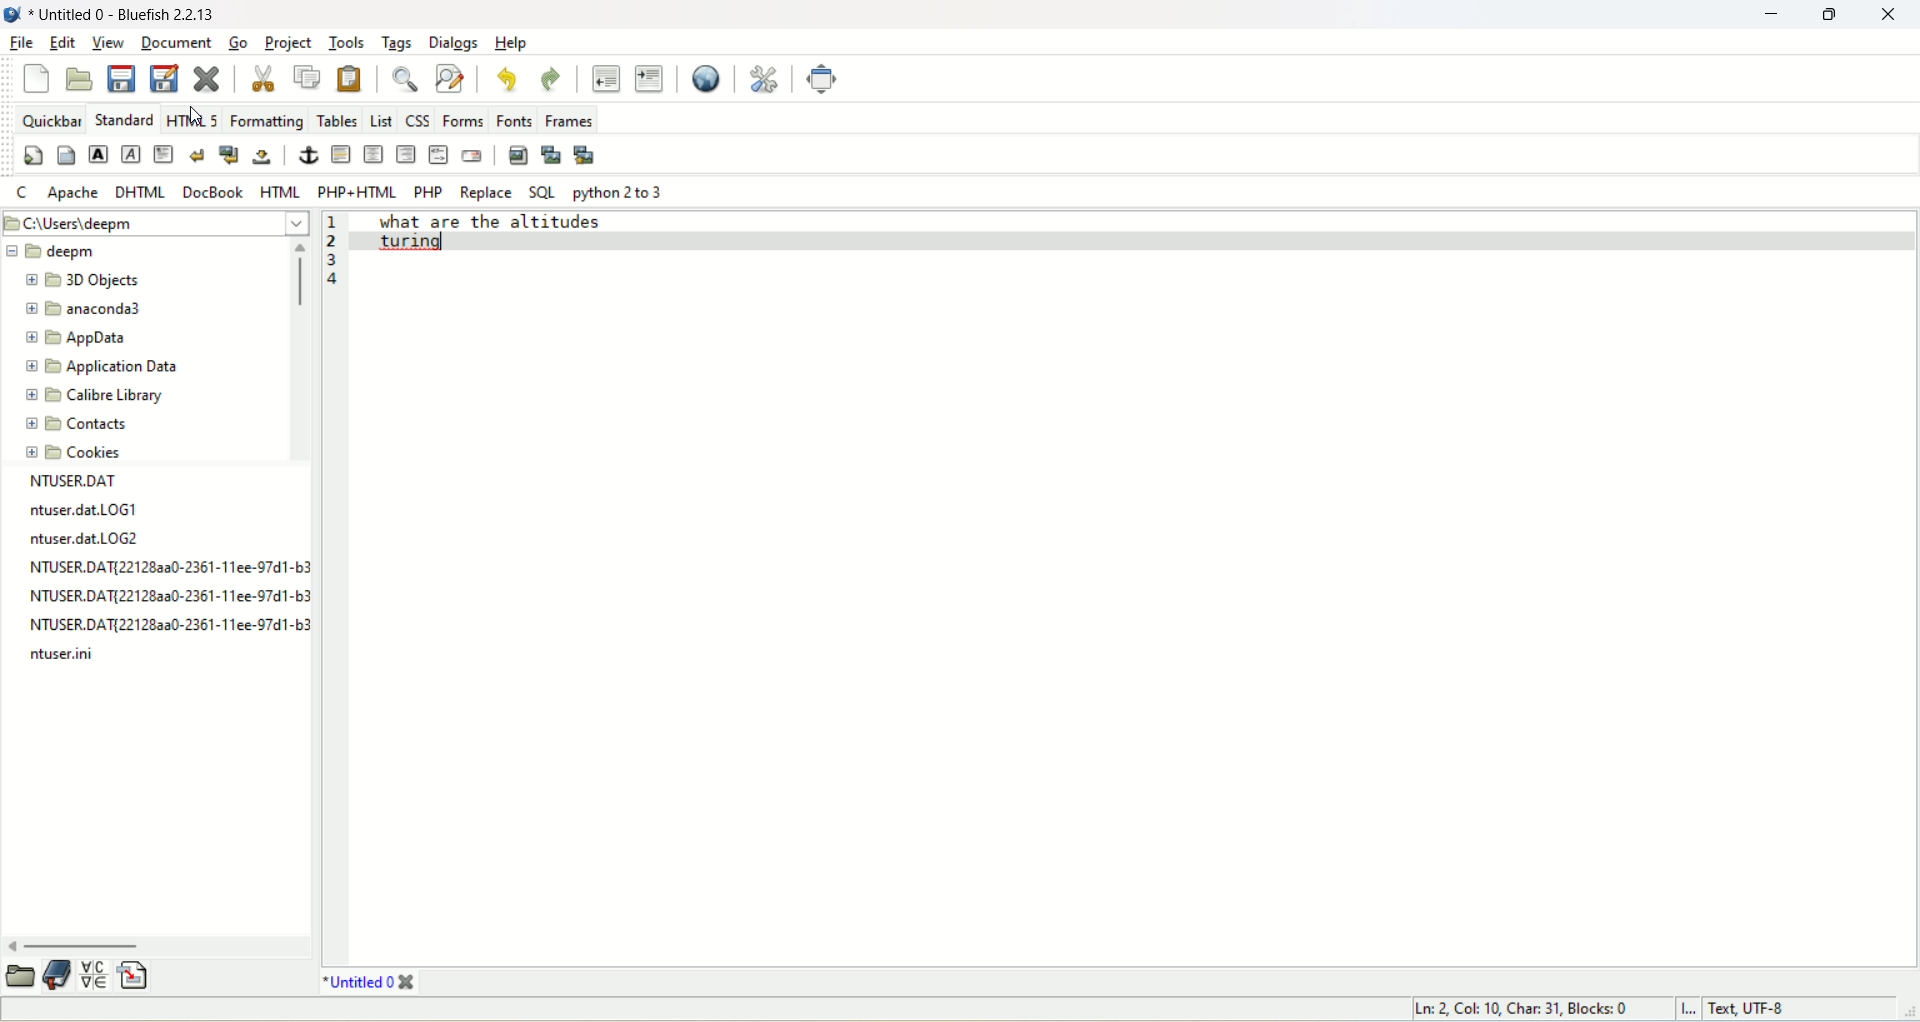  Describe the element at coordinates (155, 224) in the screenshot. I see `location` at that location.